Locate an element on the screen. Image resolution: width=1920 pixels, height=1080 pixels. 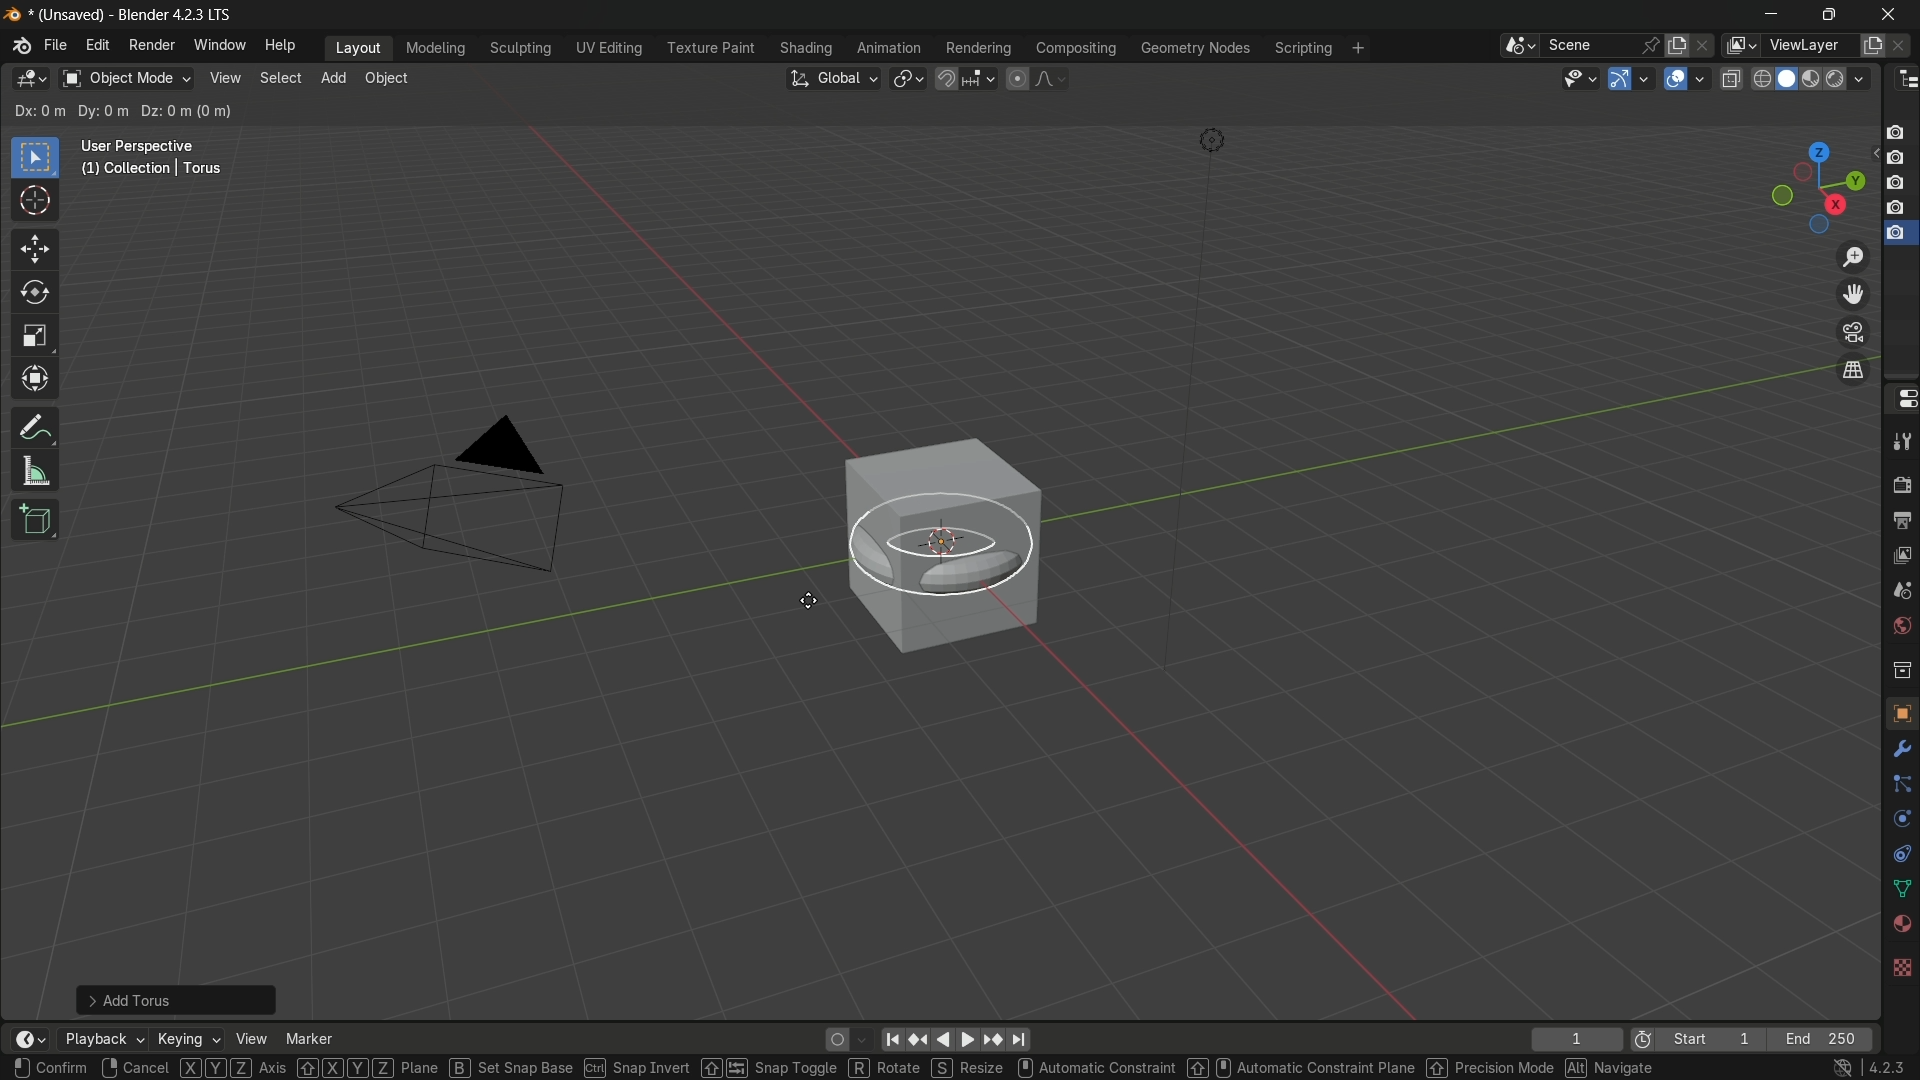
add is located at coordinates (333, 76).